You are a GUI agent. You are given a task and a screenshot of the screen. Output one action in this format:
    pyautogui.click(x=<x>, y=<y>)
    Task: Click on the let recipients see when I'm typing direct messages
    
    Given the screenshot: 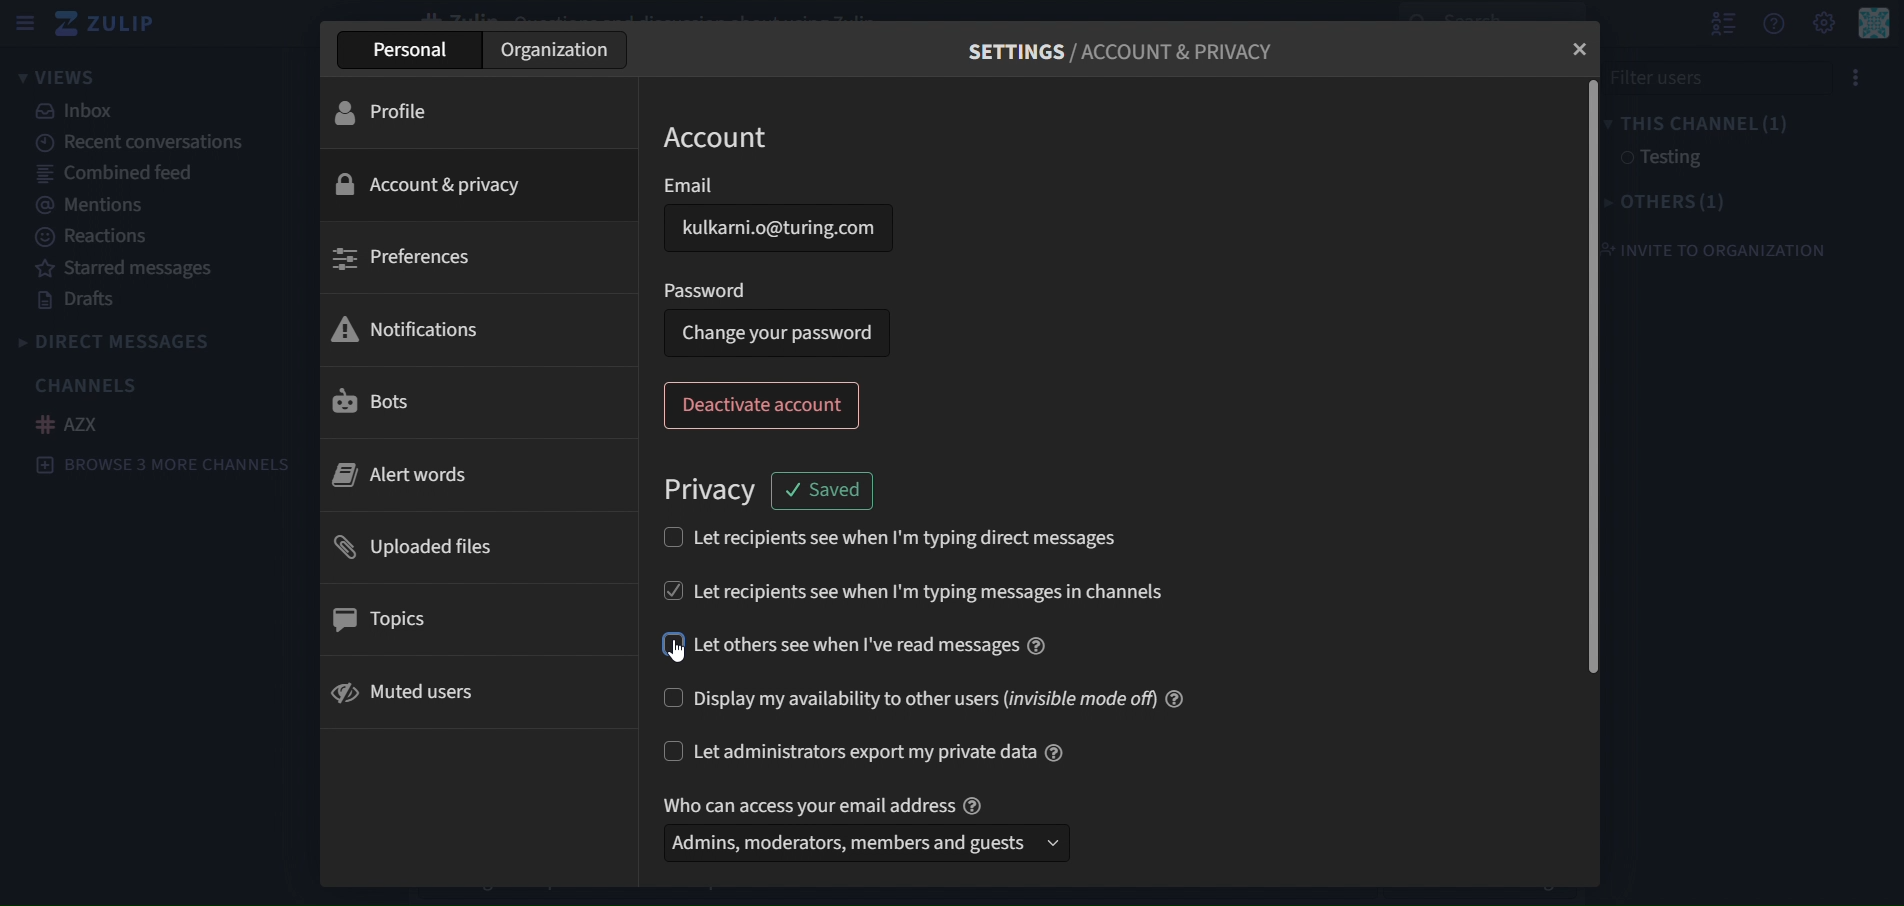 What is the action you would take?
    pyautogui.click(x=910, y=538)
    